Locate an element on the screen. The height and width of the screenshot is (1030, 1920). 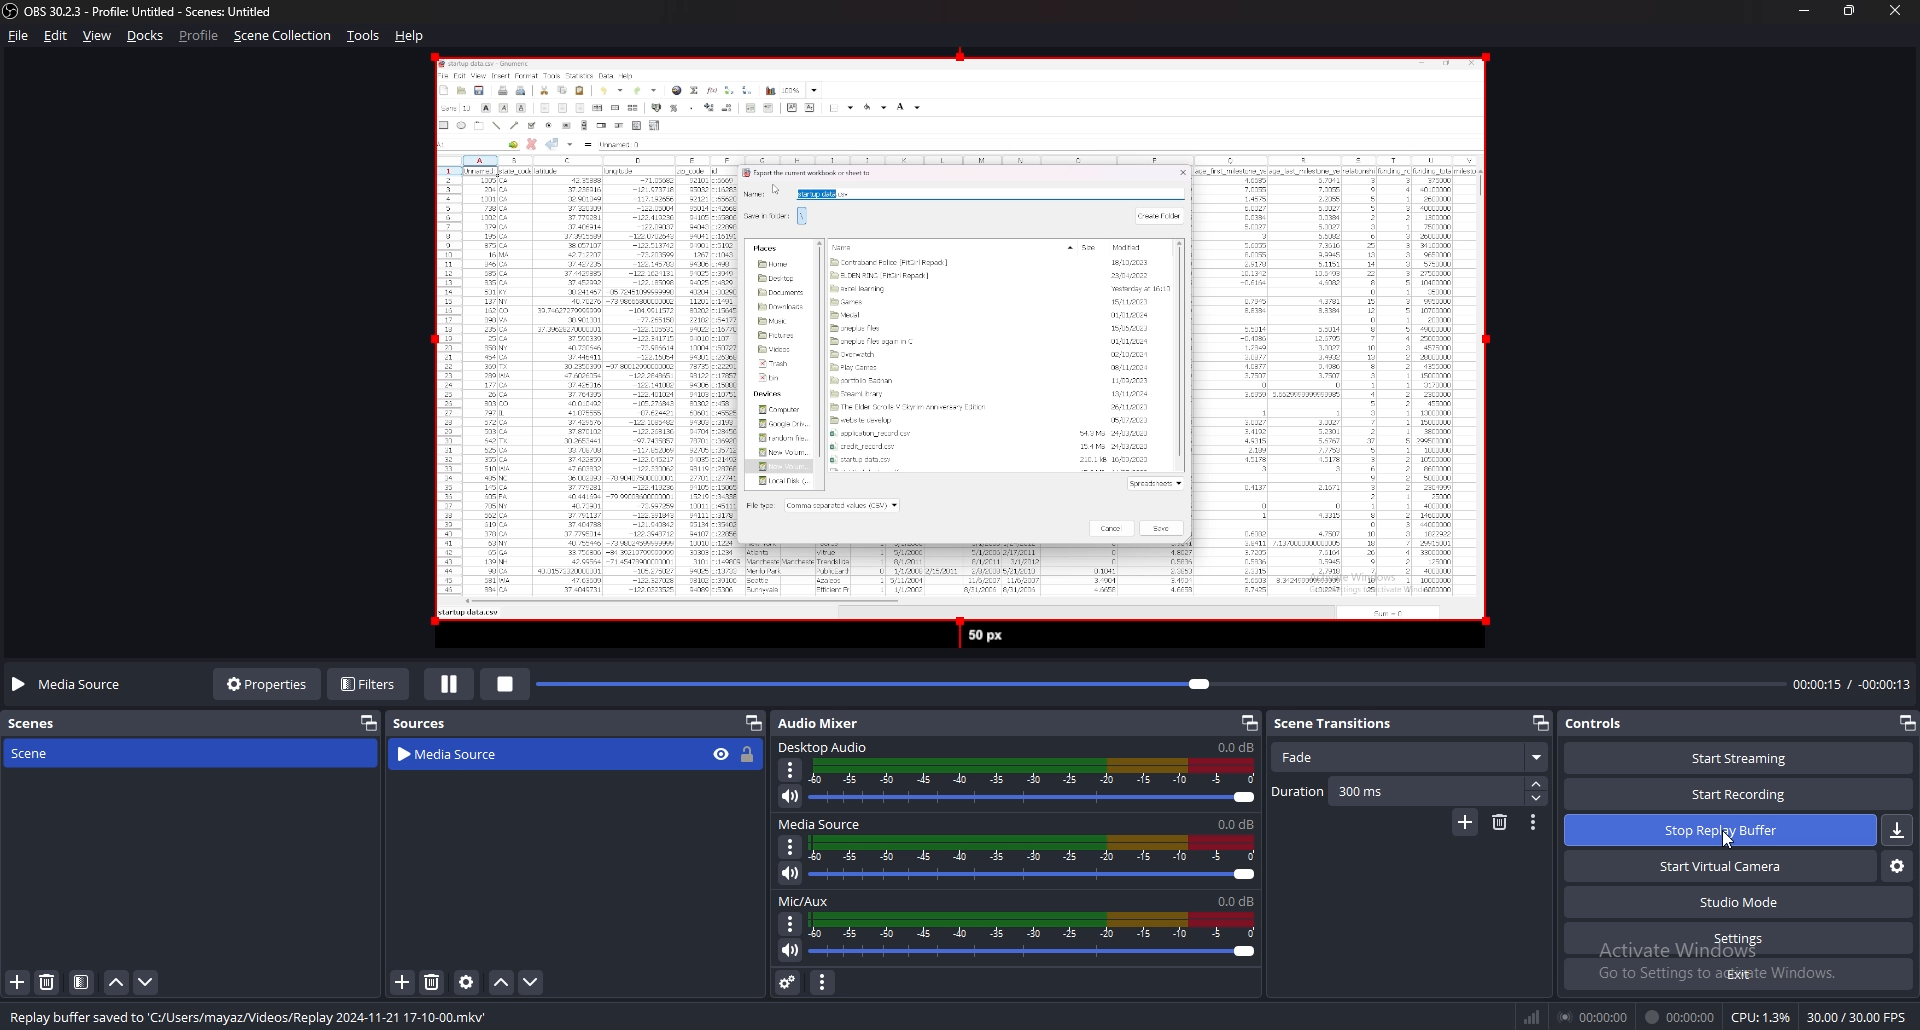
obs logo is located at coordinates (12, 11).